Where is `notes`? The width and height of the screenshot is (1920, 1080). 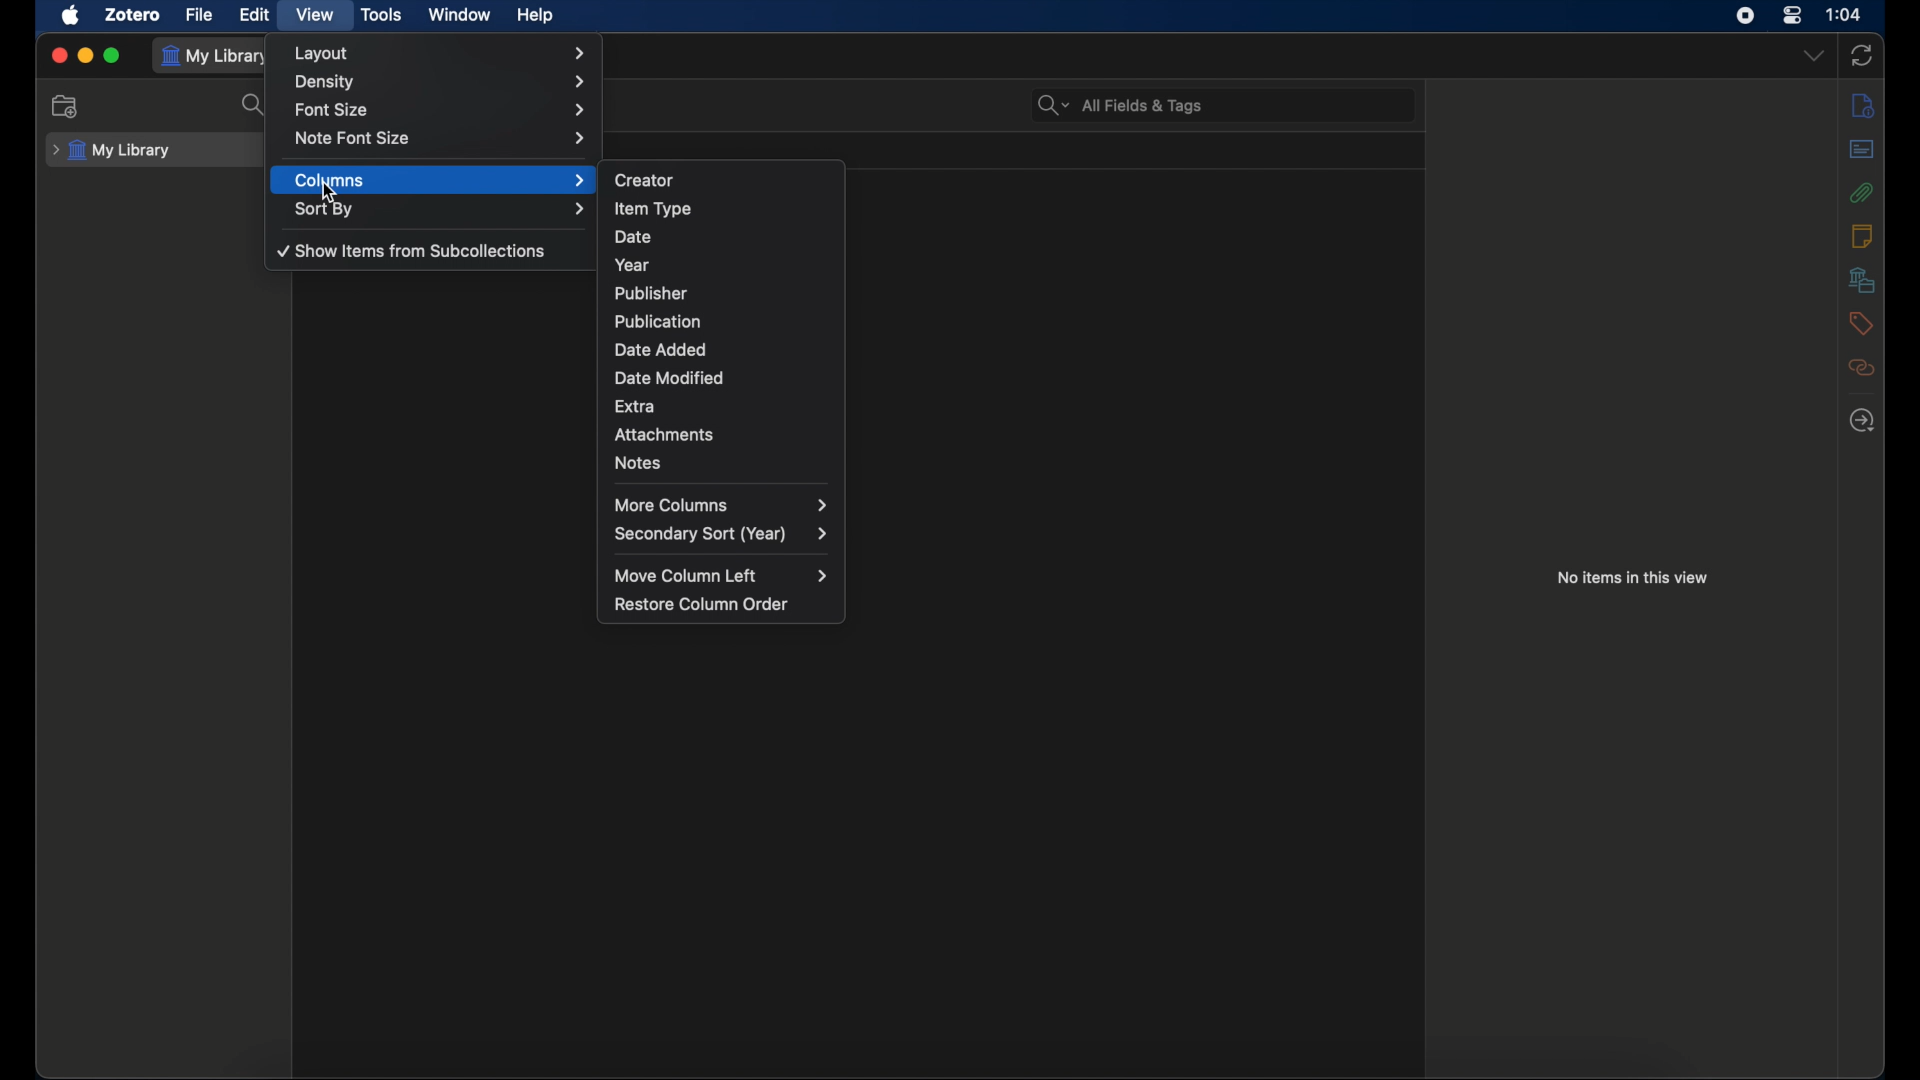 notes is located at coordinates (1862, 236).